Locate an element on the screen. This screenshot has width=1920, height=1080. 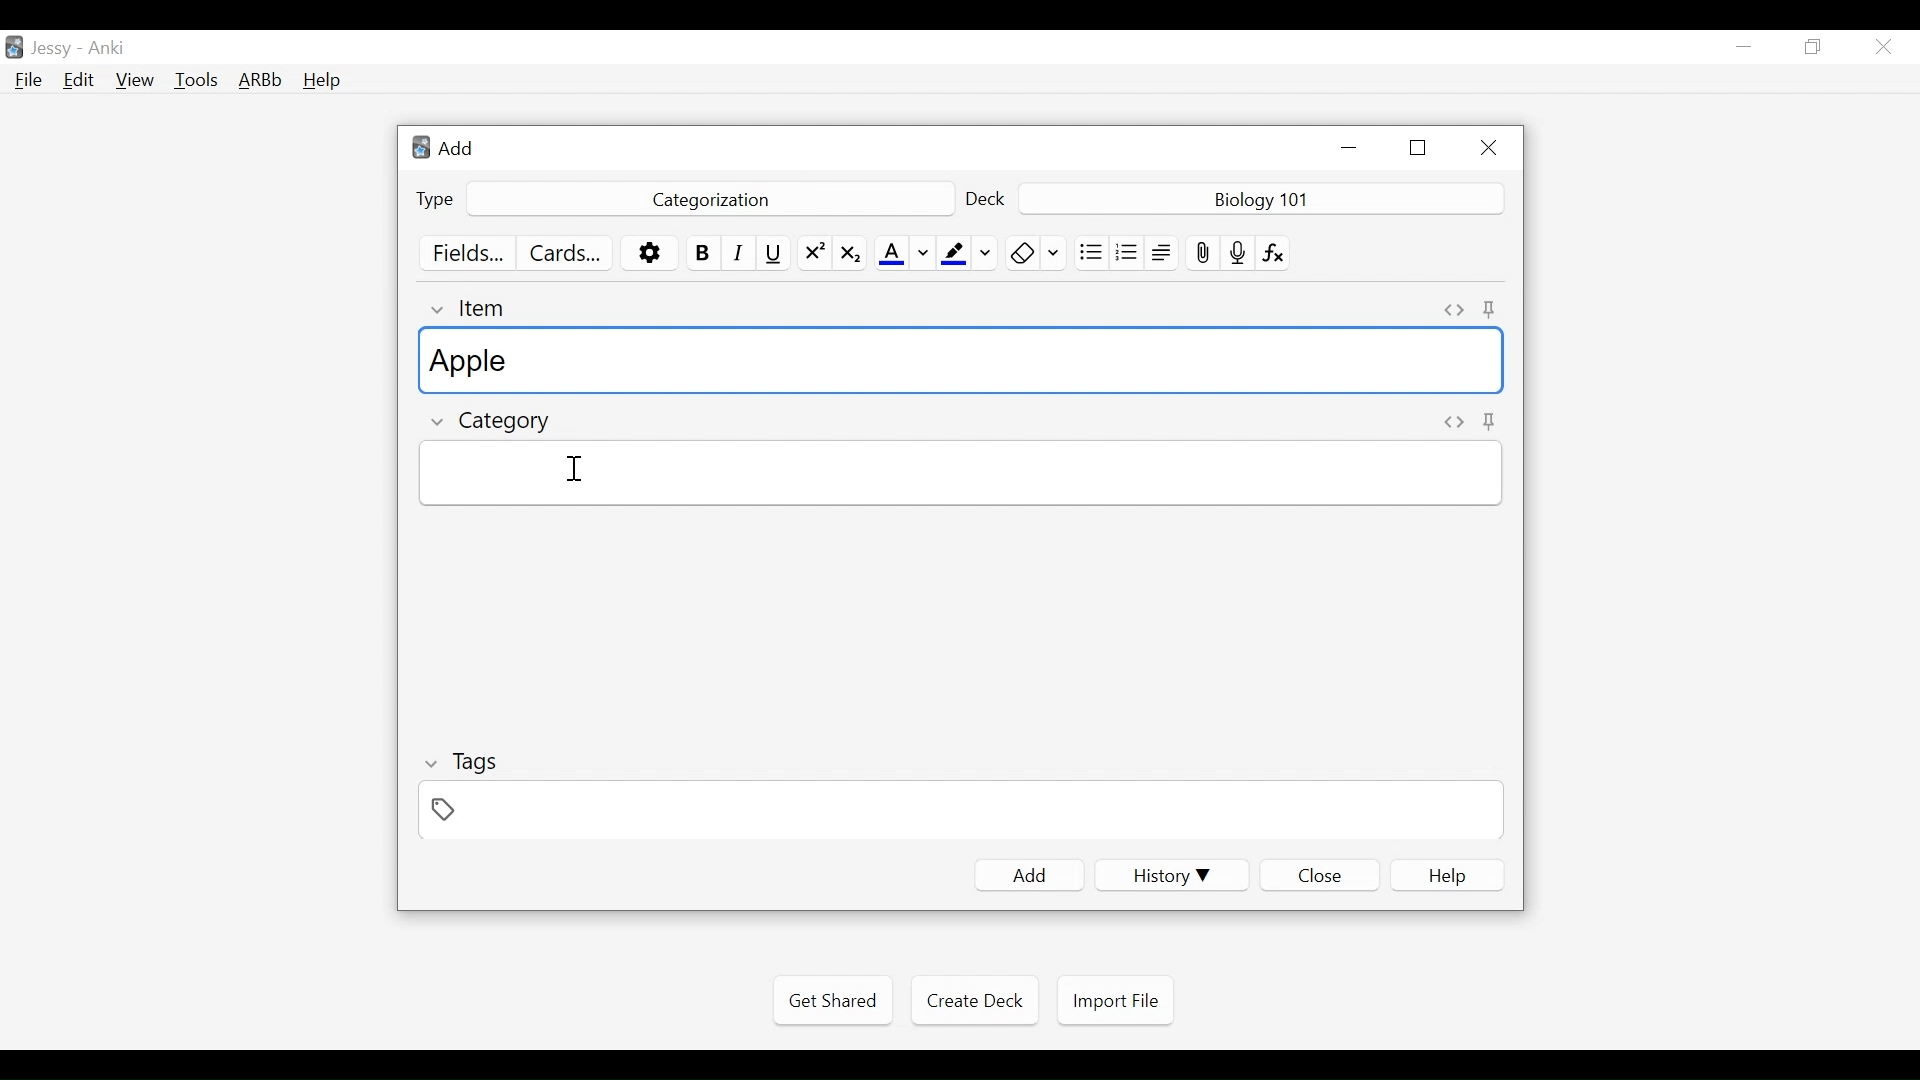
Item Field is located at coordinates (964, 361).